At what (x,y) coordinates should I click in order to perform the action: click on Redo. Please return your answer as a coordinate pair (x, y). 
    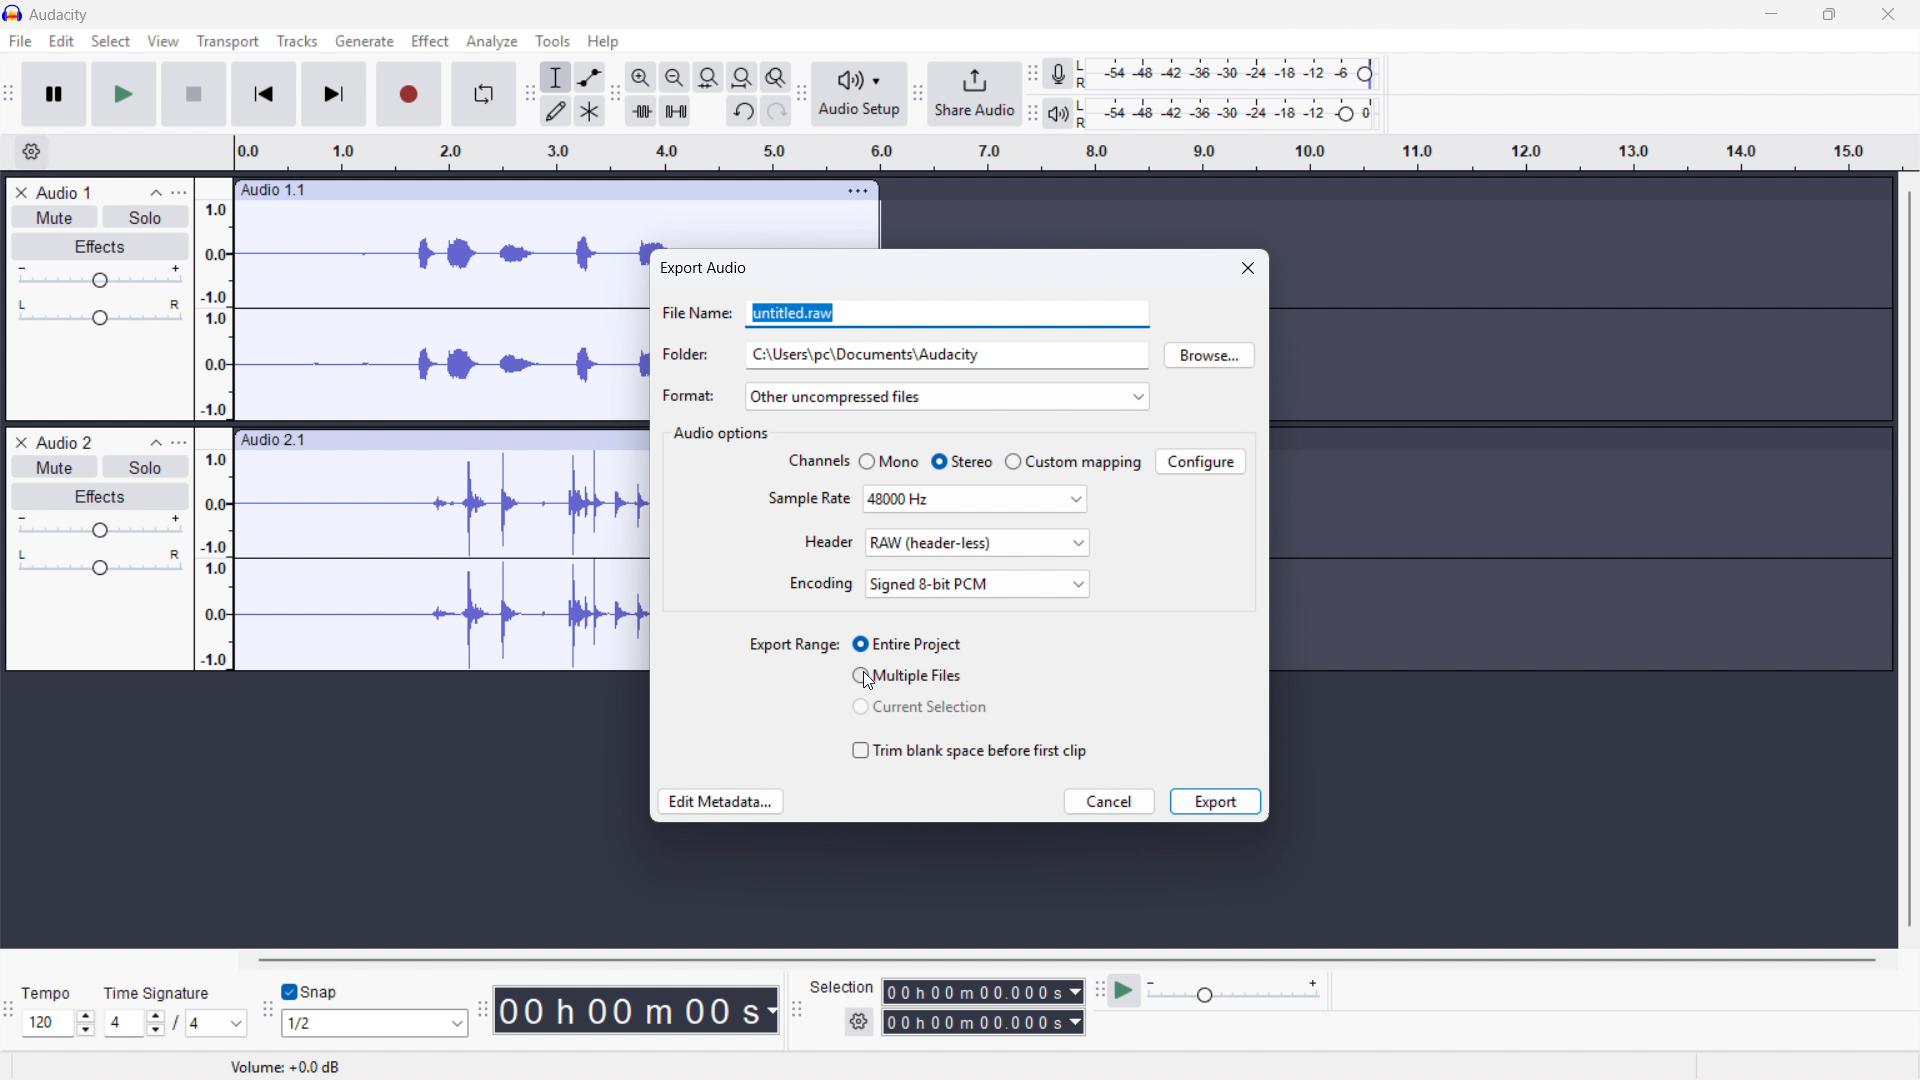
    Looking at the image, I should click on (777, 111).